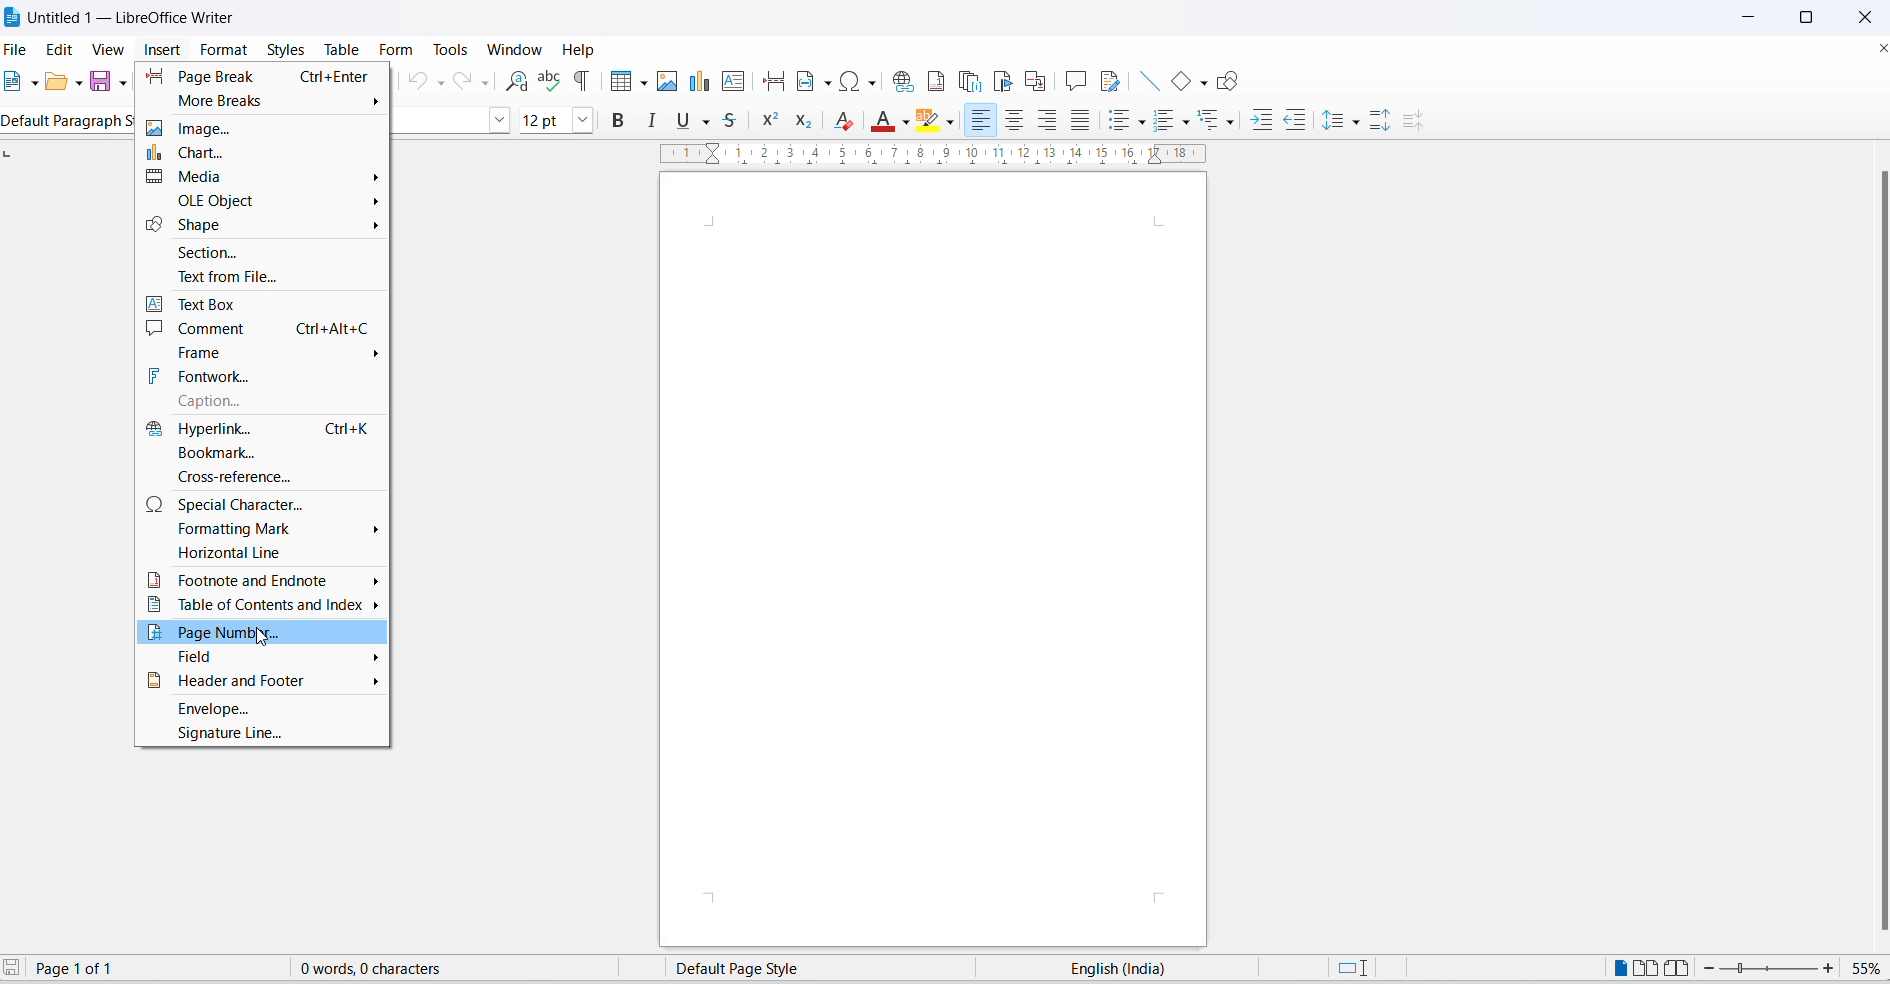 The height and width of the screenshot is (984, 1890). What do you see at coordinates (1861, 15) in the screenshot?
I see `close` at bounding box center [1861, 15].